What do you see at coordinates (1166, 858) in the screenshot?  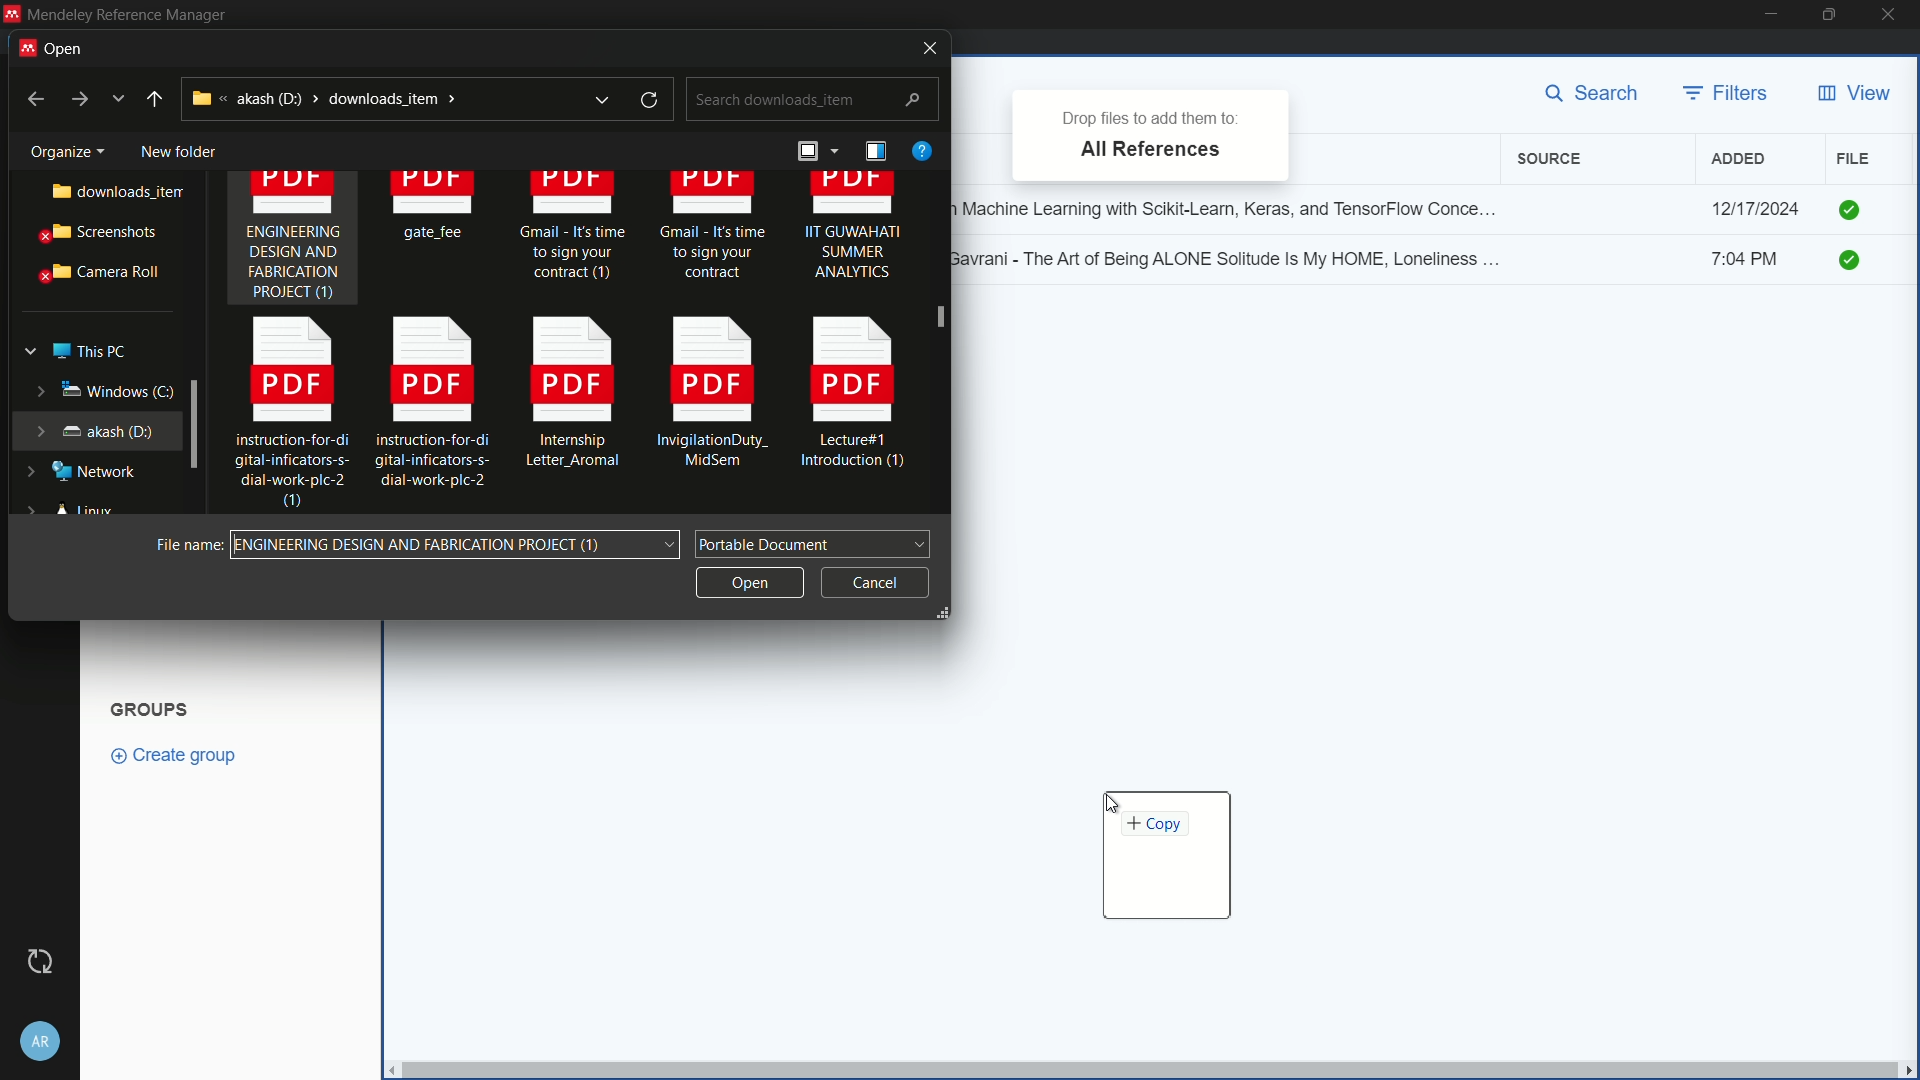 I see `+ Copy` at bounding box center [1166, 858].